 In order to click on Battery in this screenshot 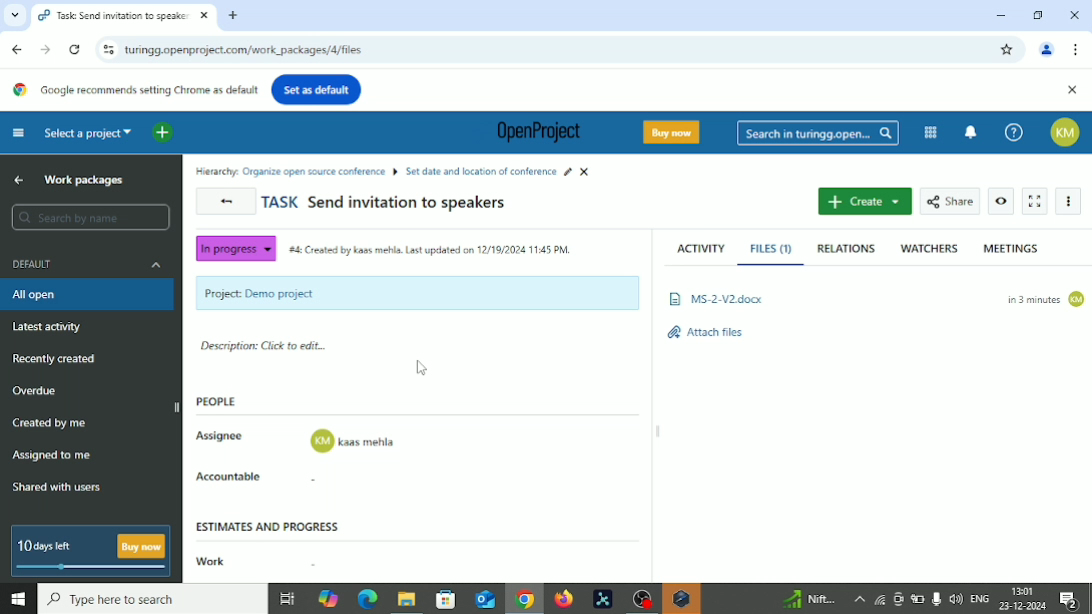, I will do `click(918, 600)`.